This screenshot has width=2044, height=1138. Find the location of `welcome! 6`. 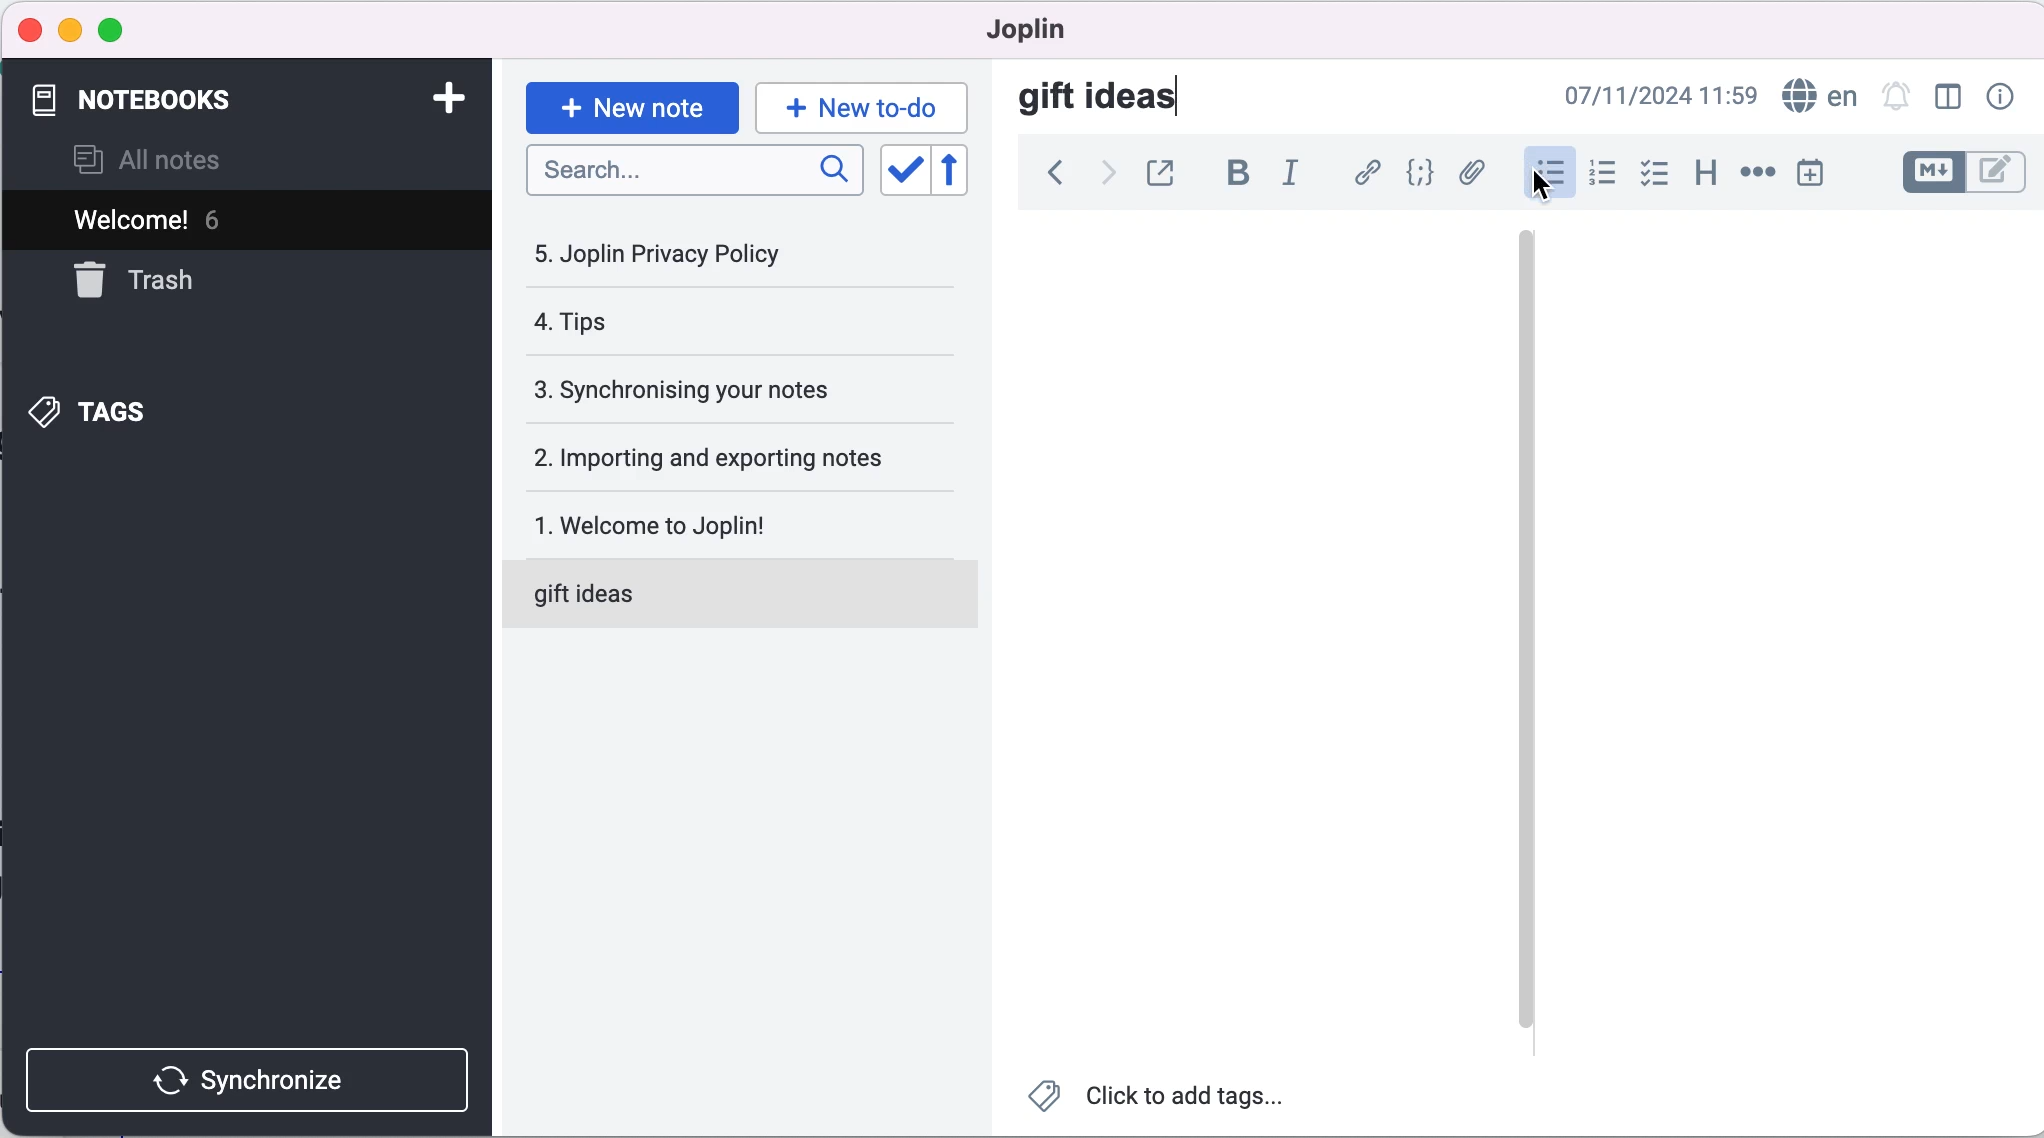

welcome! 6 is located at coordinates (239, 221).